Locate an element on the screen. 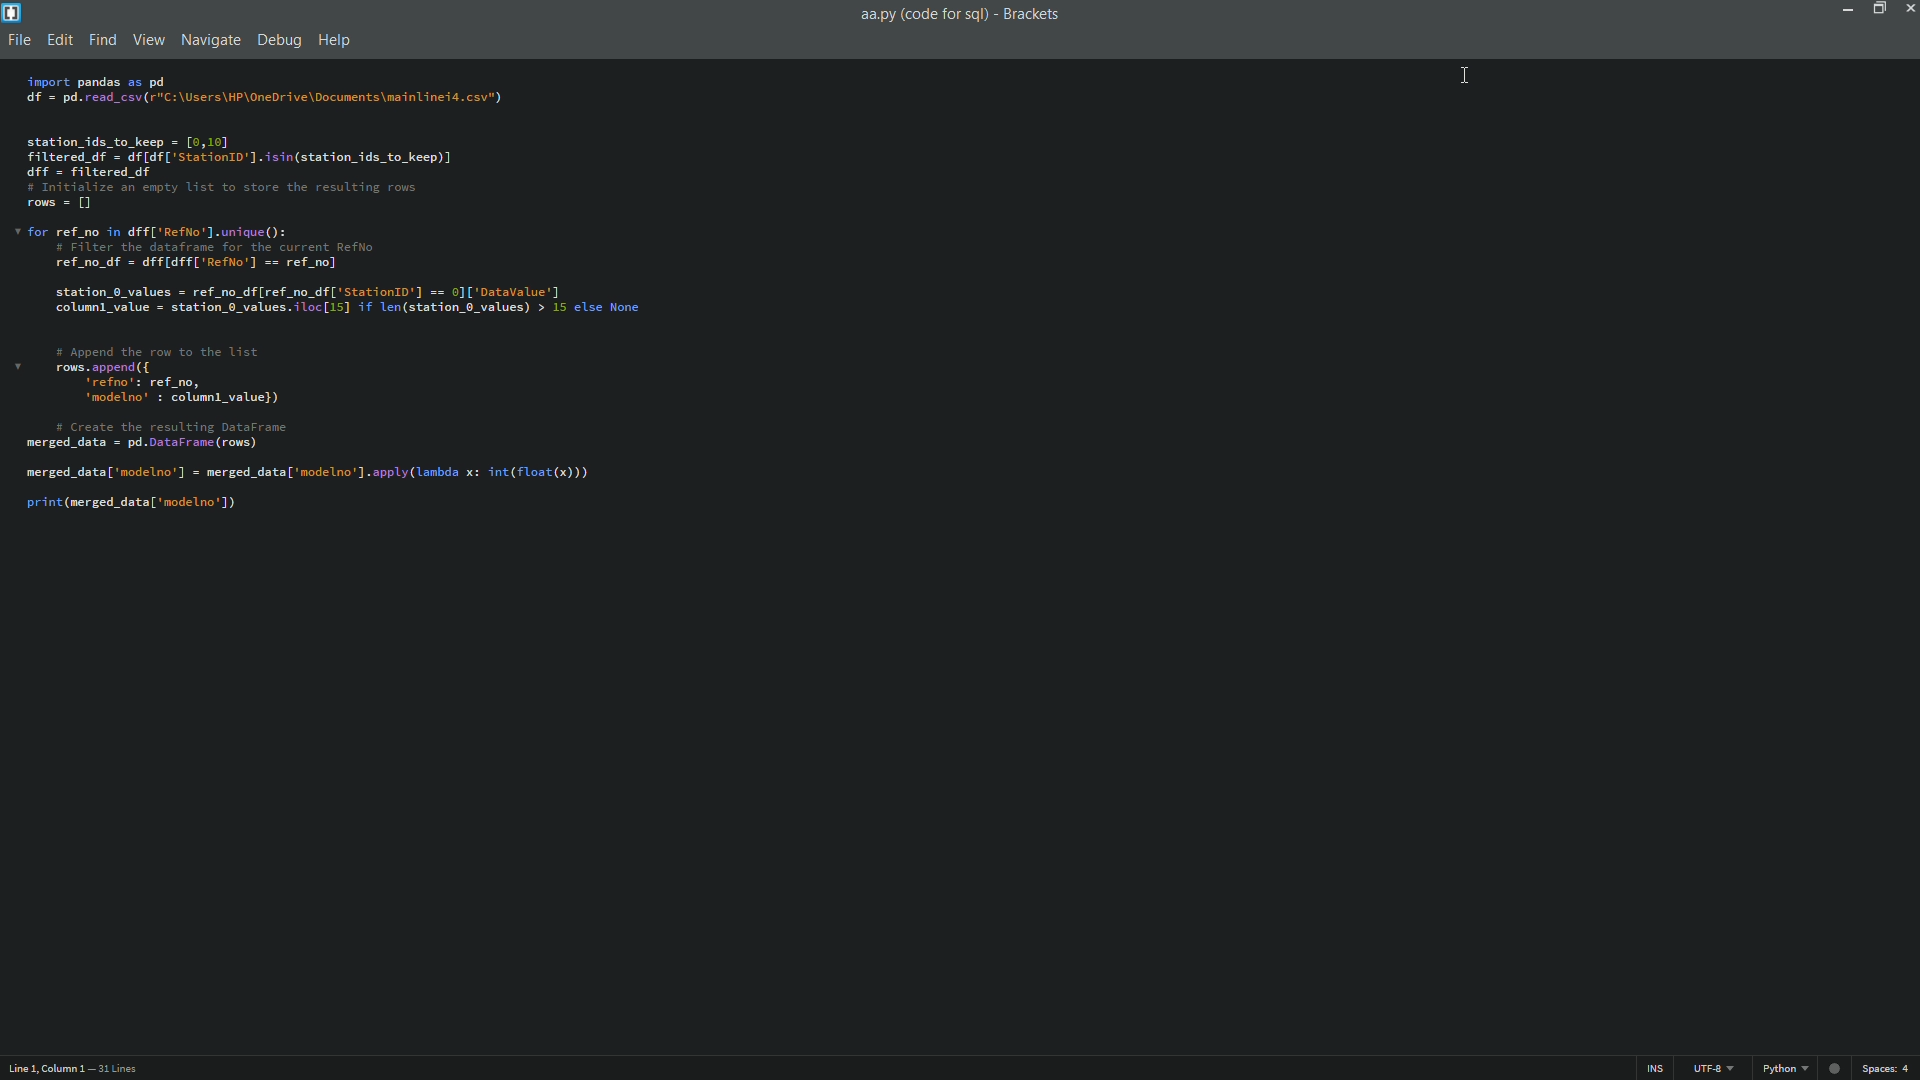 The height and width of the screenshot is (1080, 1920). Maximize is located at coordinates (1879, 29).